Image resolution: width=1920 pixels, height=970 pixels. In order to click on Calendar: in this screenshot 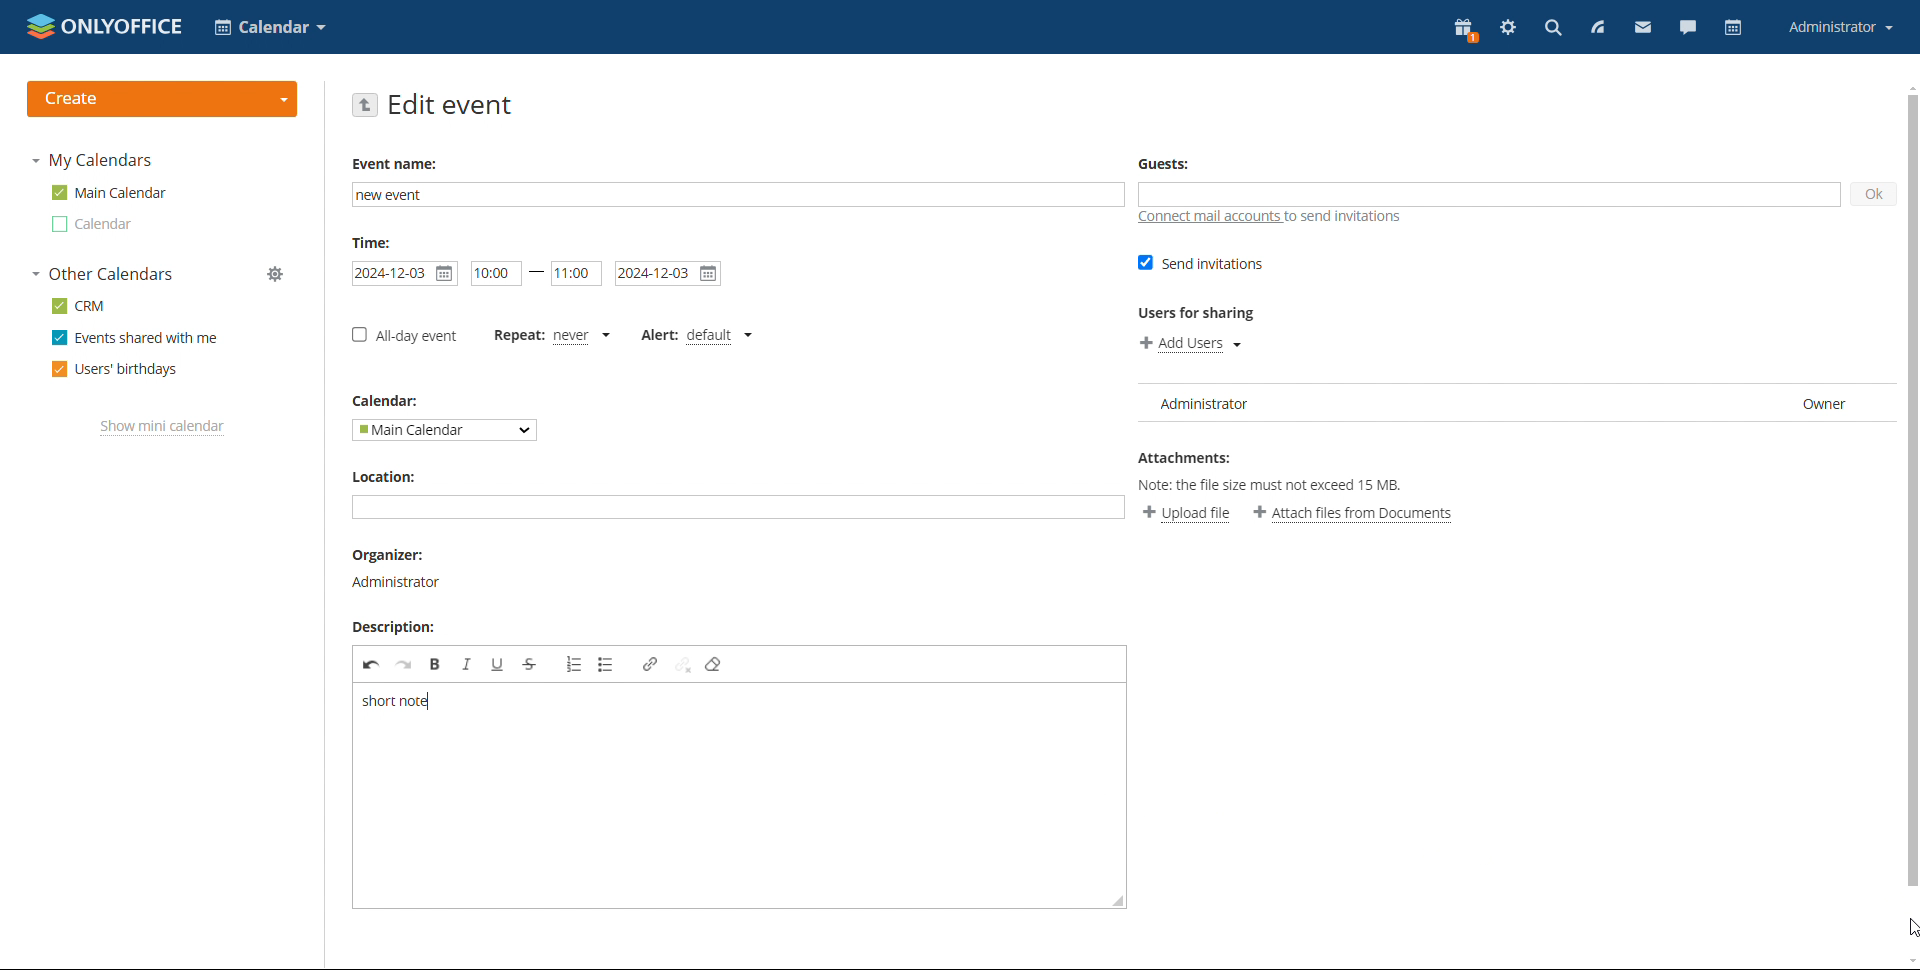, I will do `click(387, 400)`.